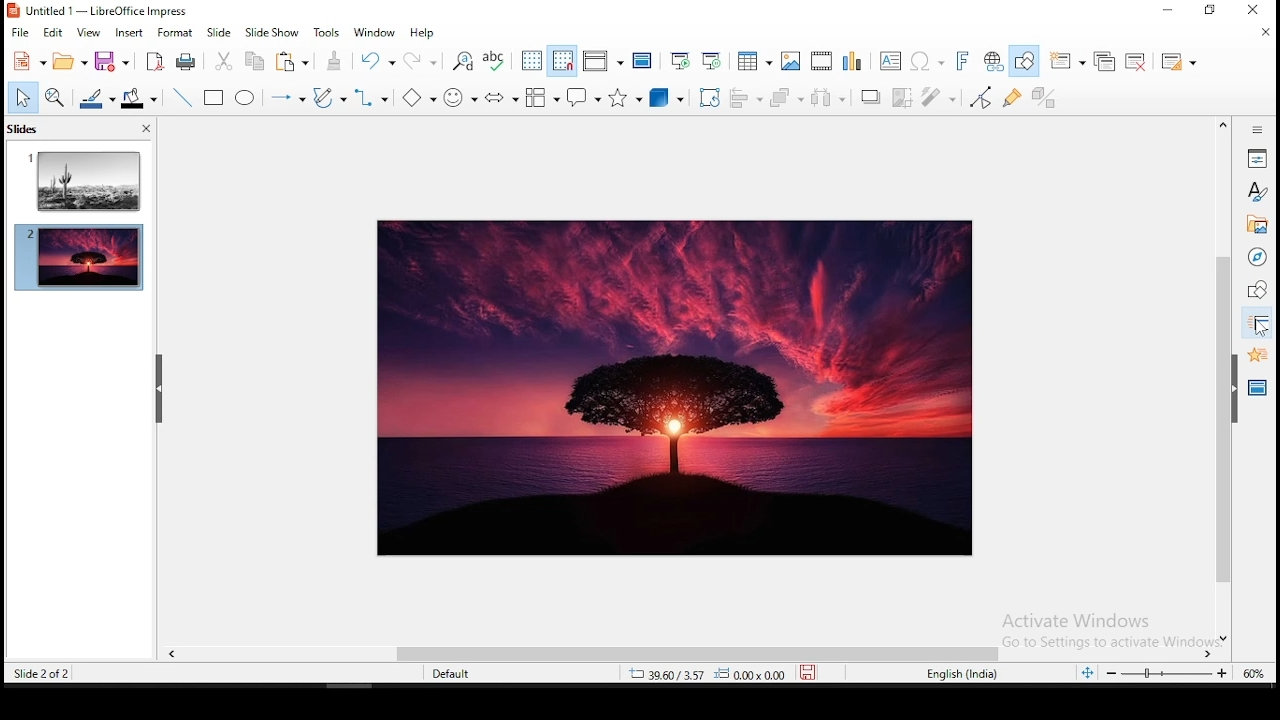 Image resolution: width=1280 pixels, height=720 pixels. What do you see at coordinates (1179, 60) in the screenshot?
I see `slide layout` at bounding box center [1179, 60].